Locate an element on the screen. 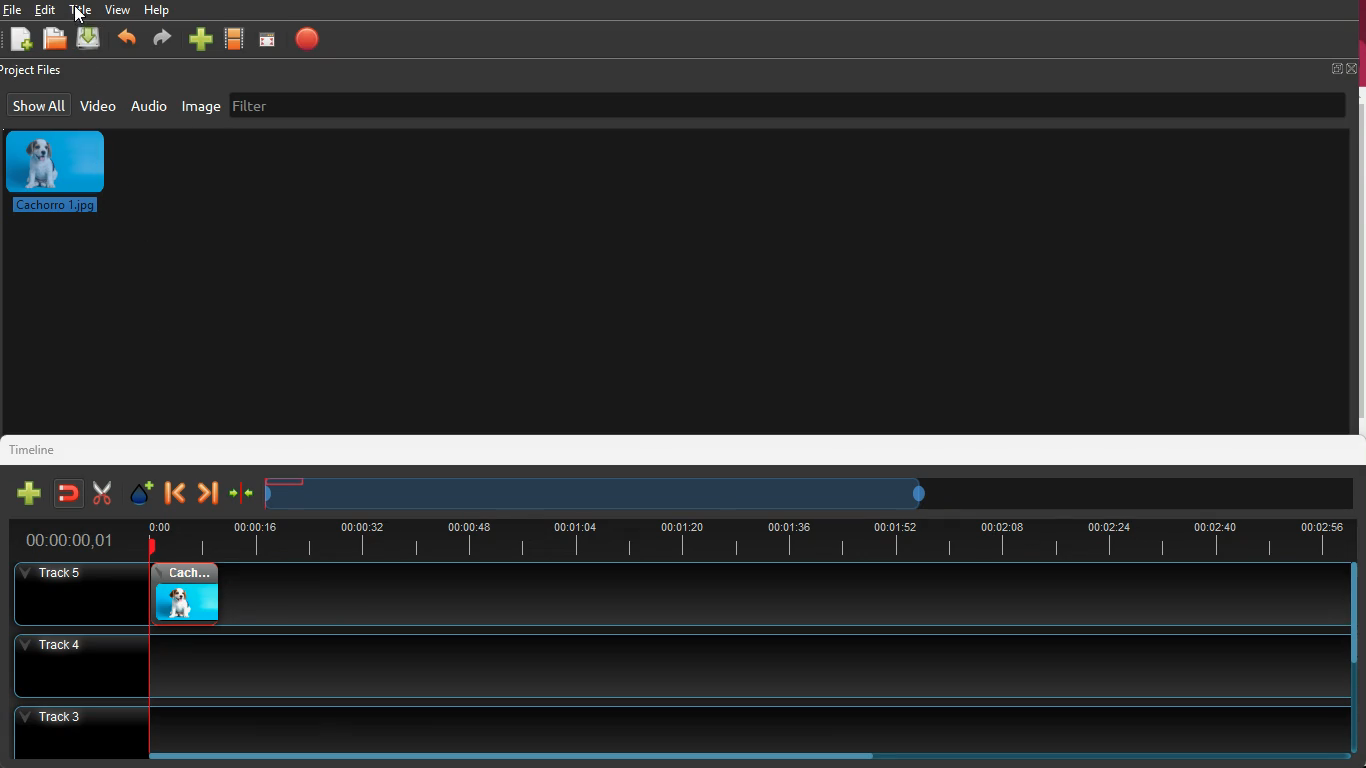 Image resolution: width=1366 pixels, height=768 pixels.  is located at coordinates (72, 594).